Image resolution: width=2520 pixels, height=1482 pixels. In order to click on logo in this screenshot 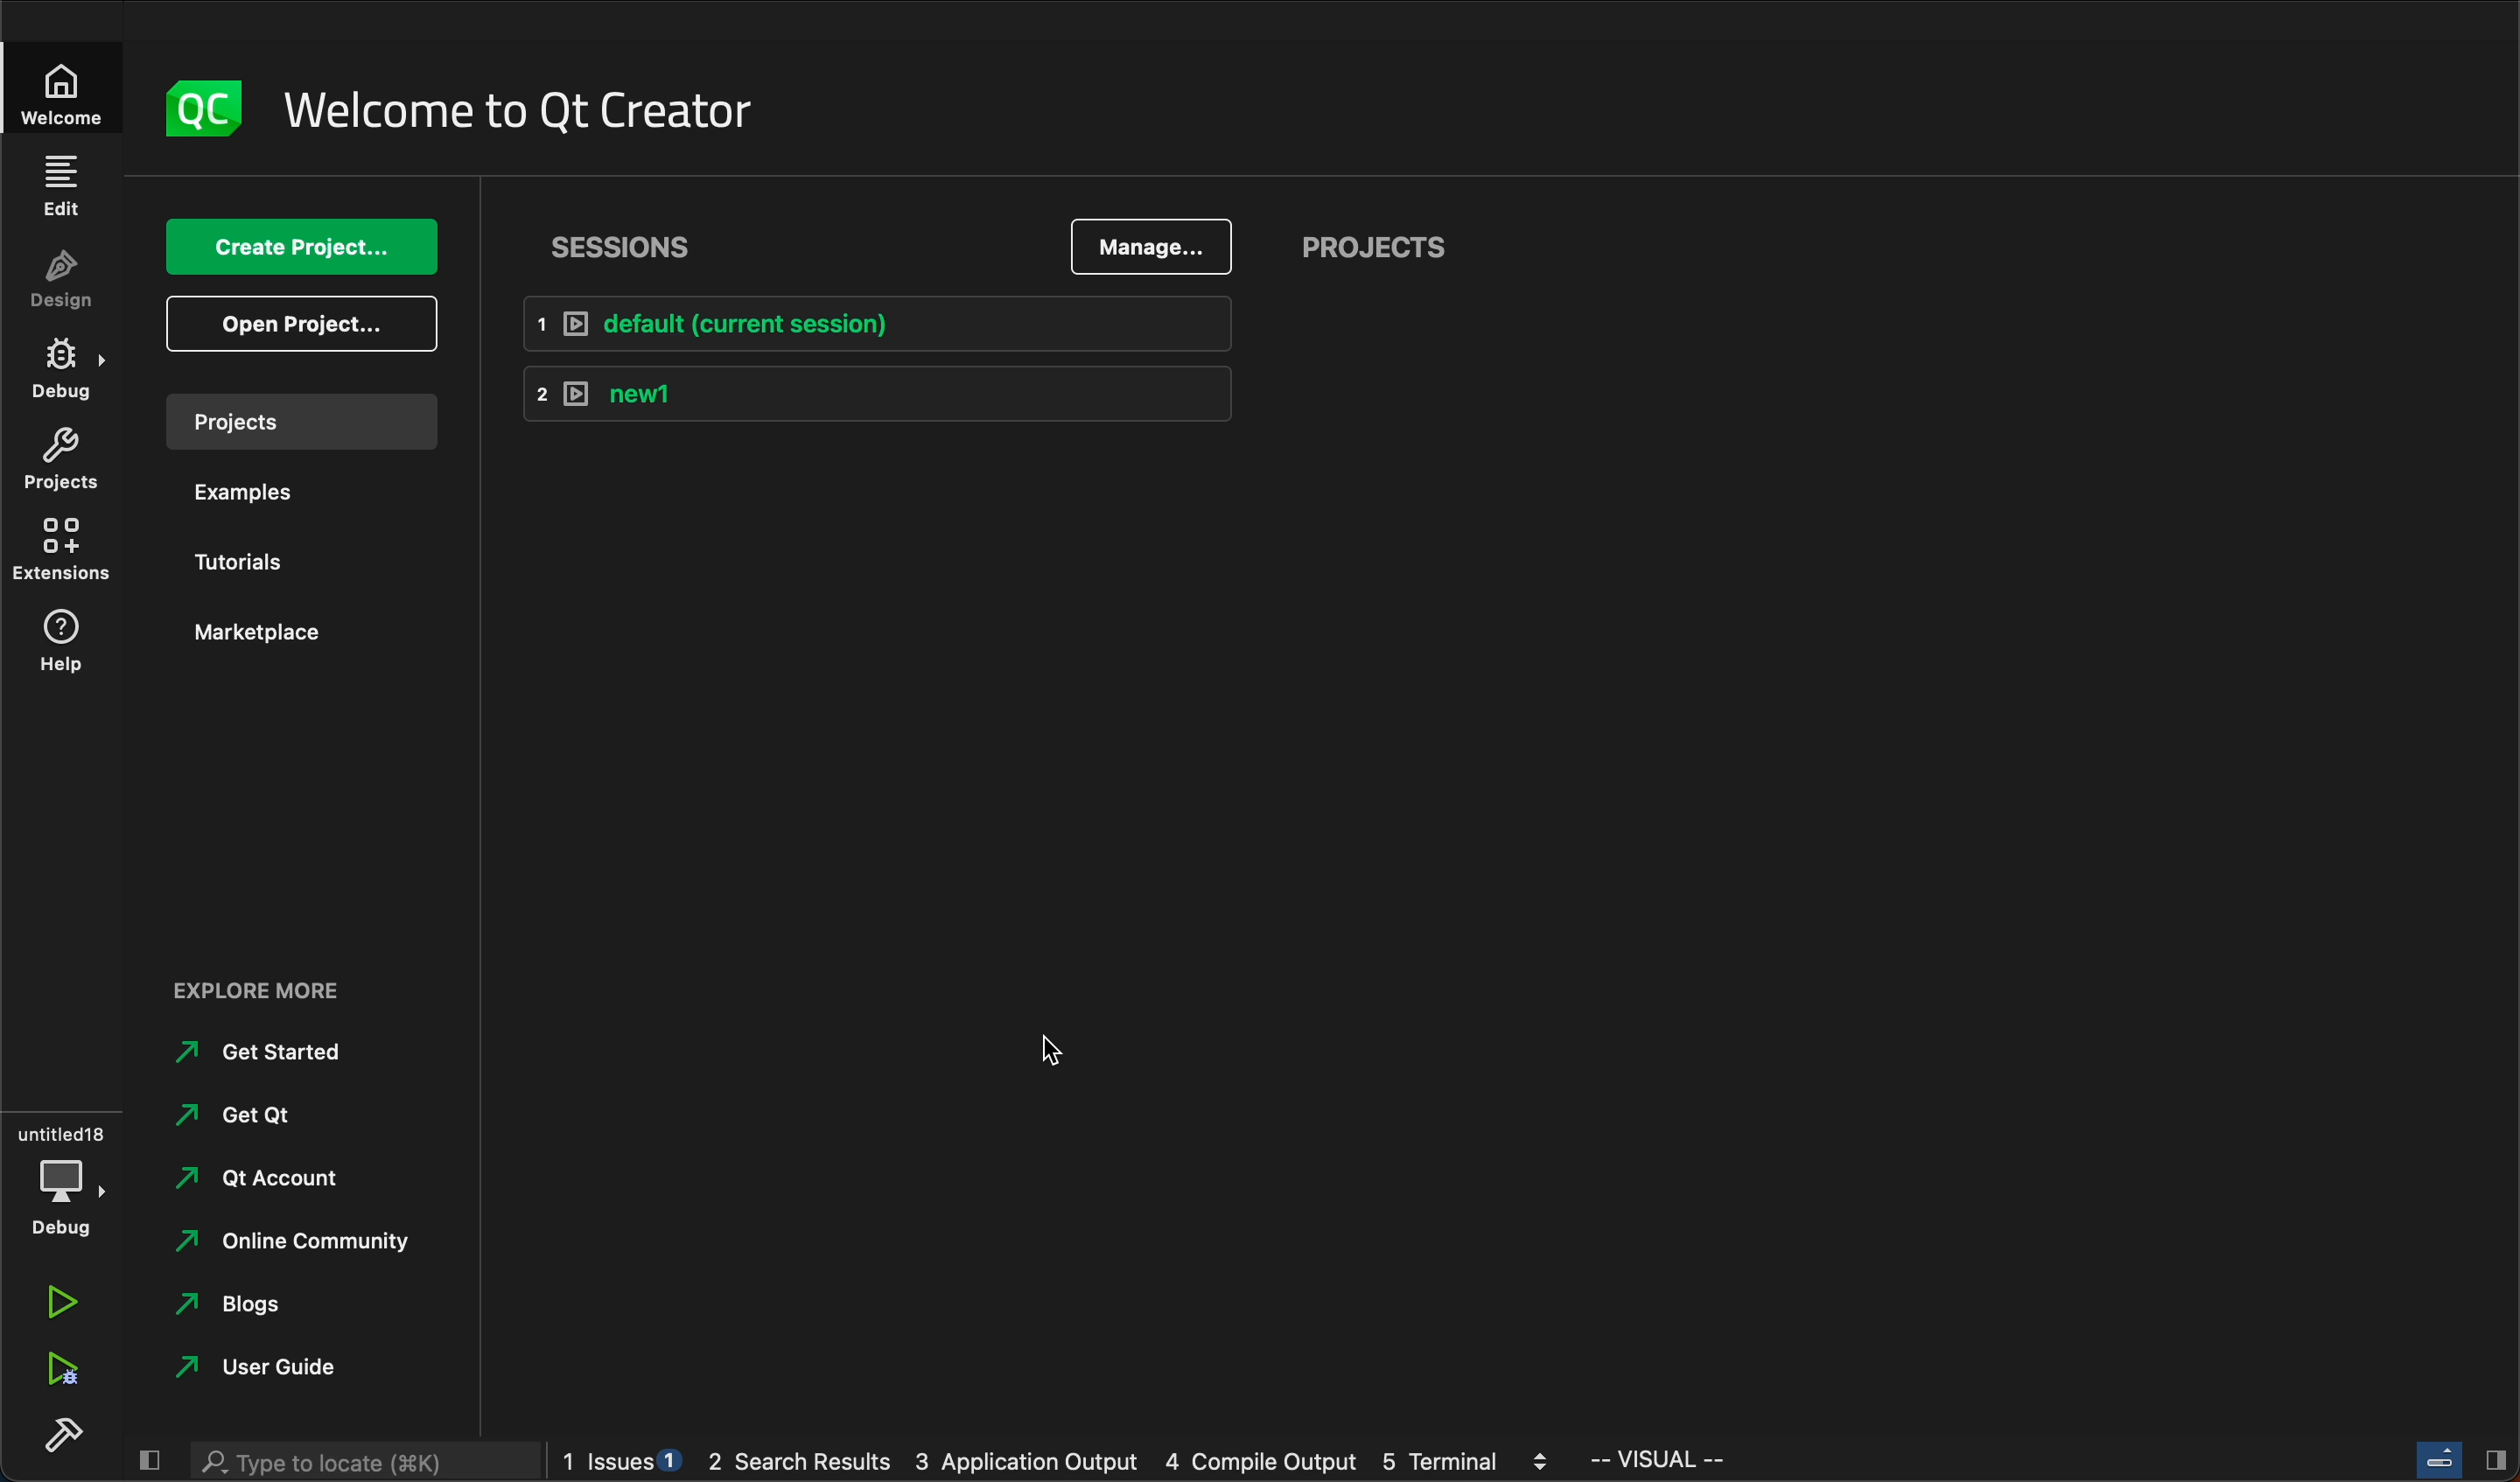, I will do `click(207, 108)`.